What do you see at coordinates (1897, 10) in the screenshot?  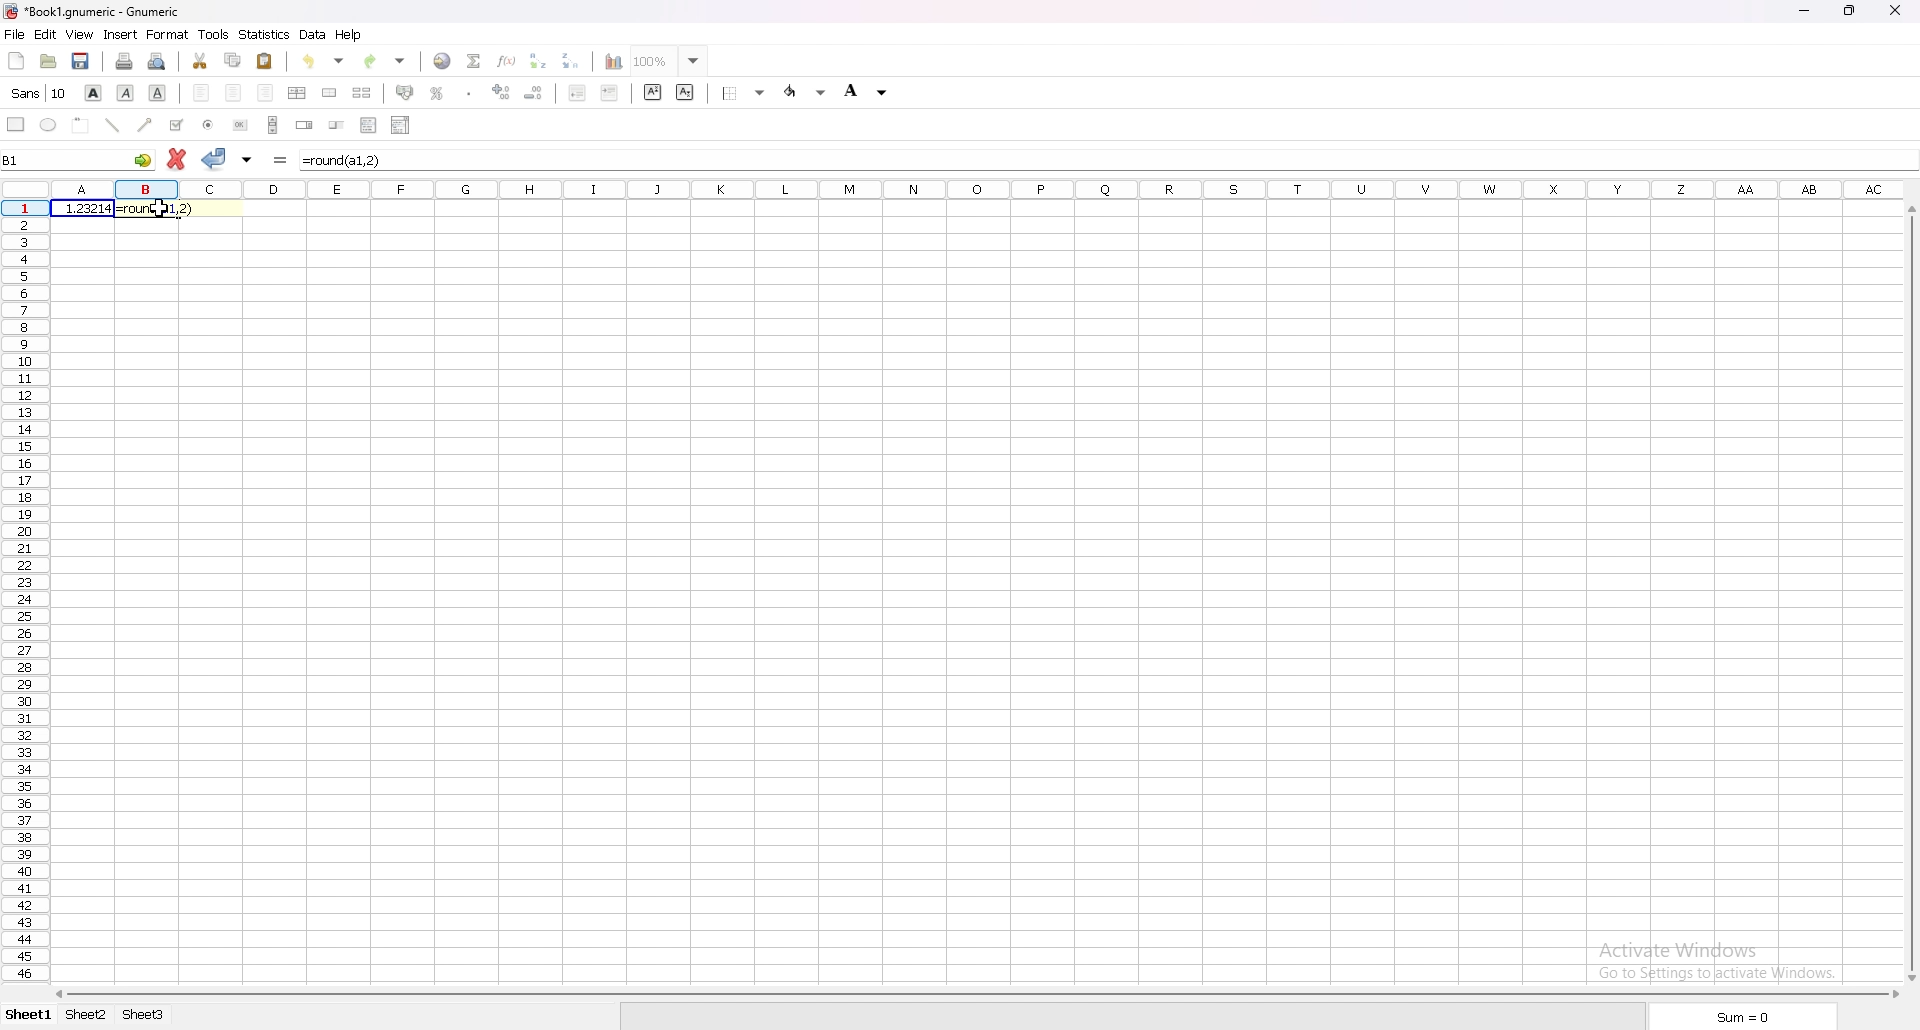 I see `close` at bounding box center [1897, 10].